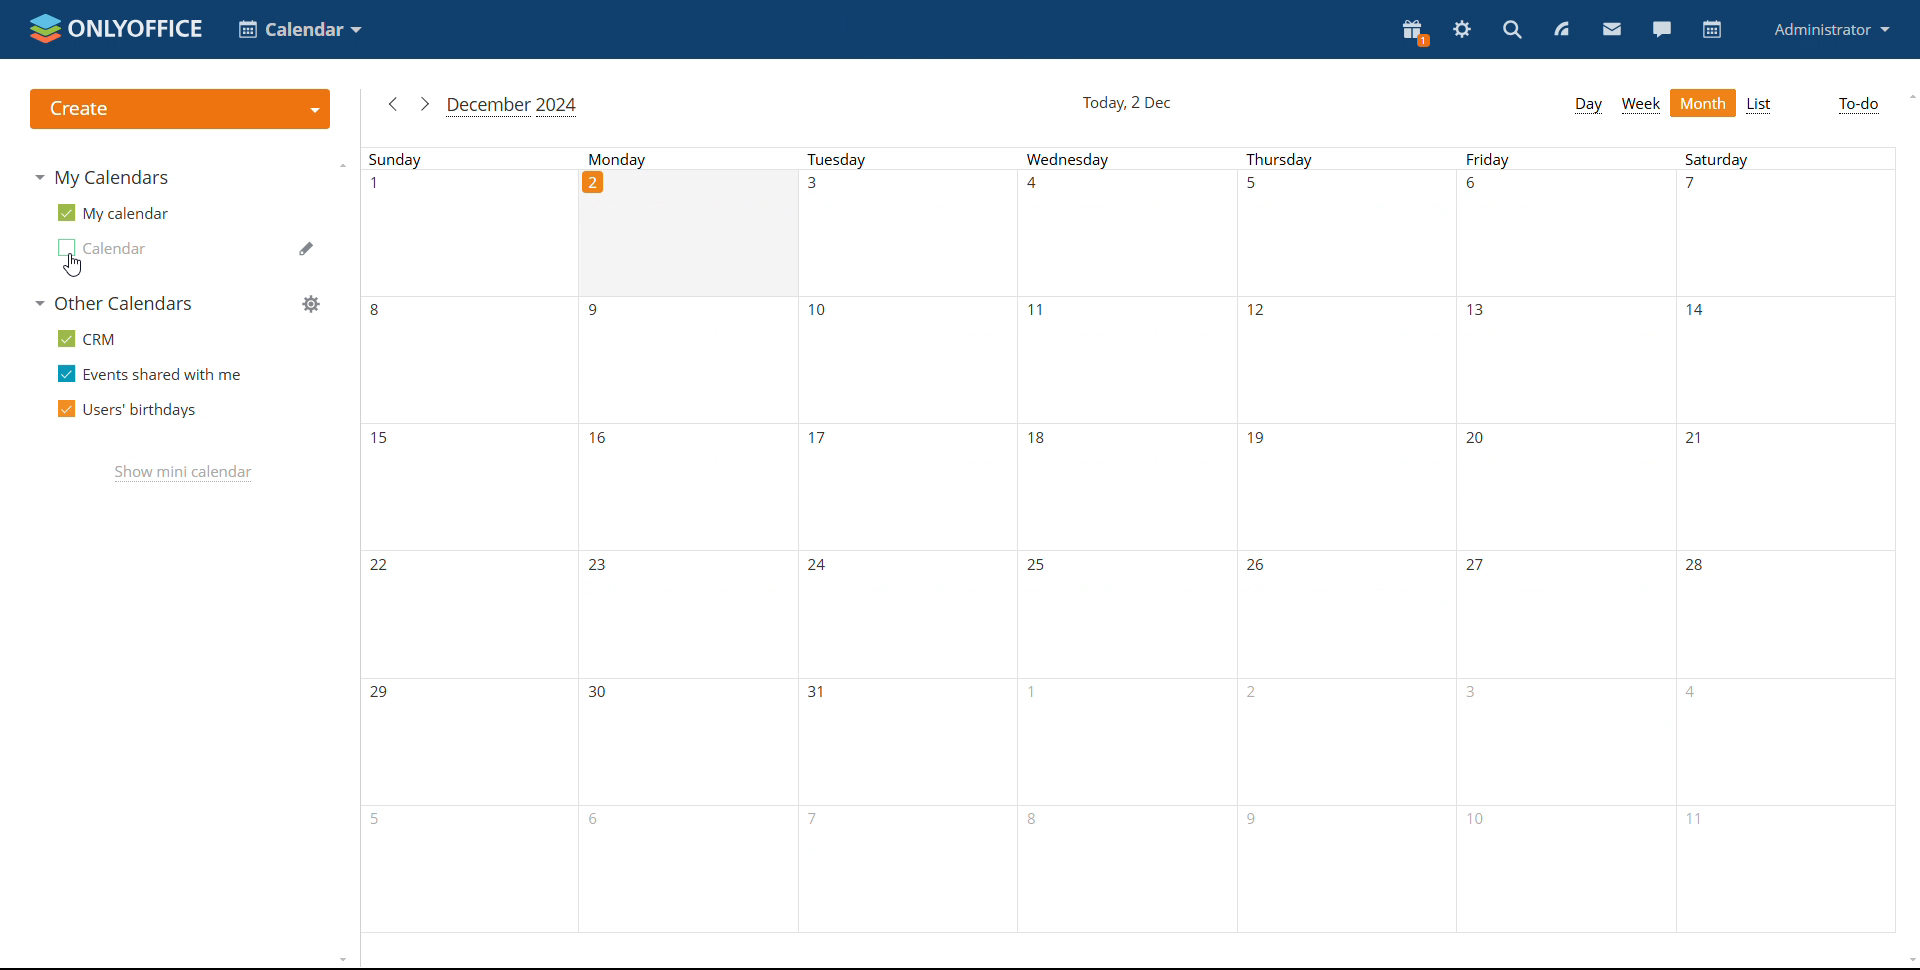 The height and width of the screenshot is (970, 1920). What do you see at coordinates (1858, 105) in the screenshot?
I see `to-do` at bounding box center [1858, 105].